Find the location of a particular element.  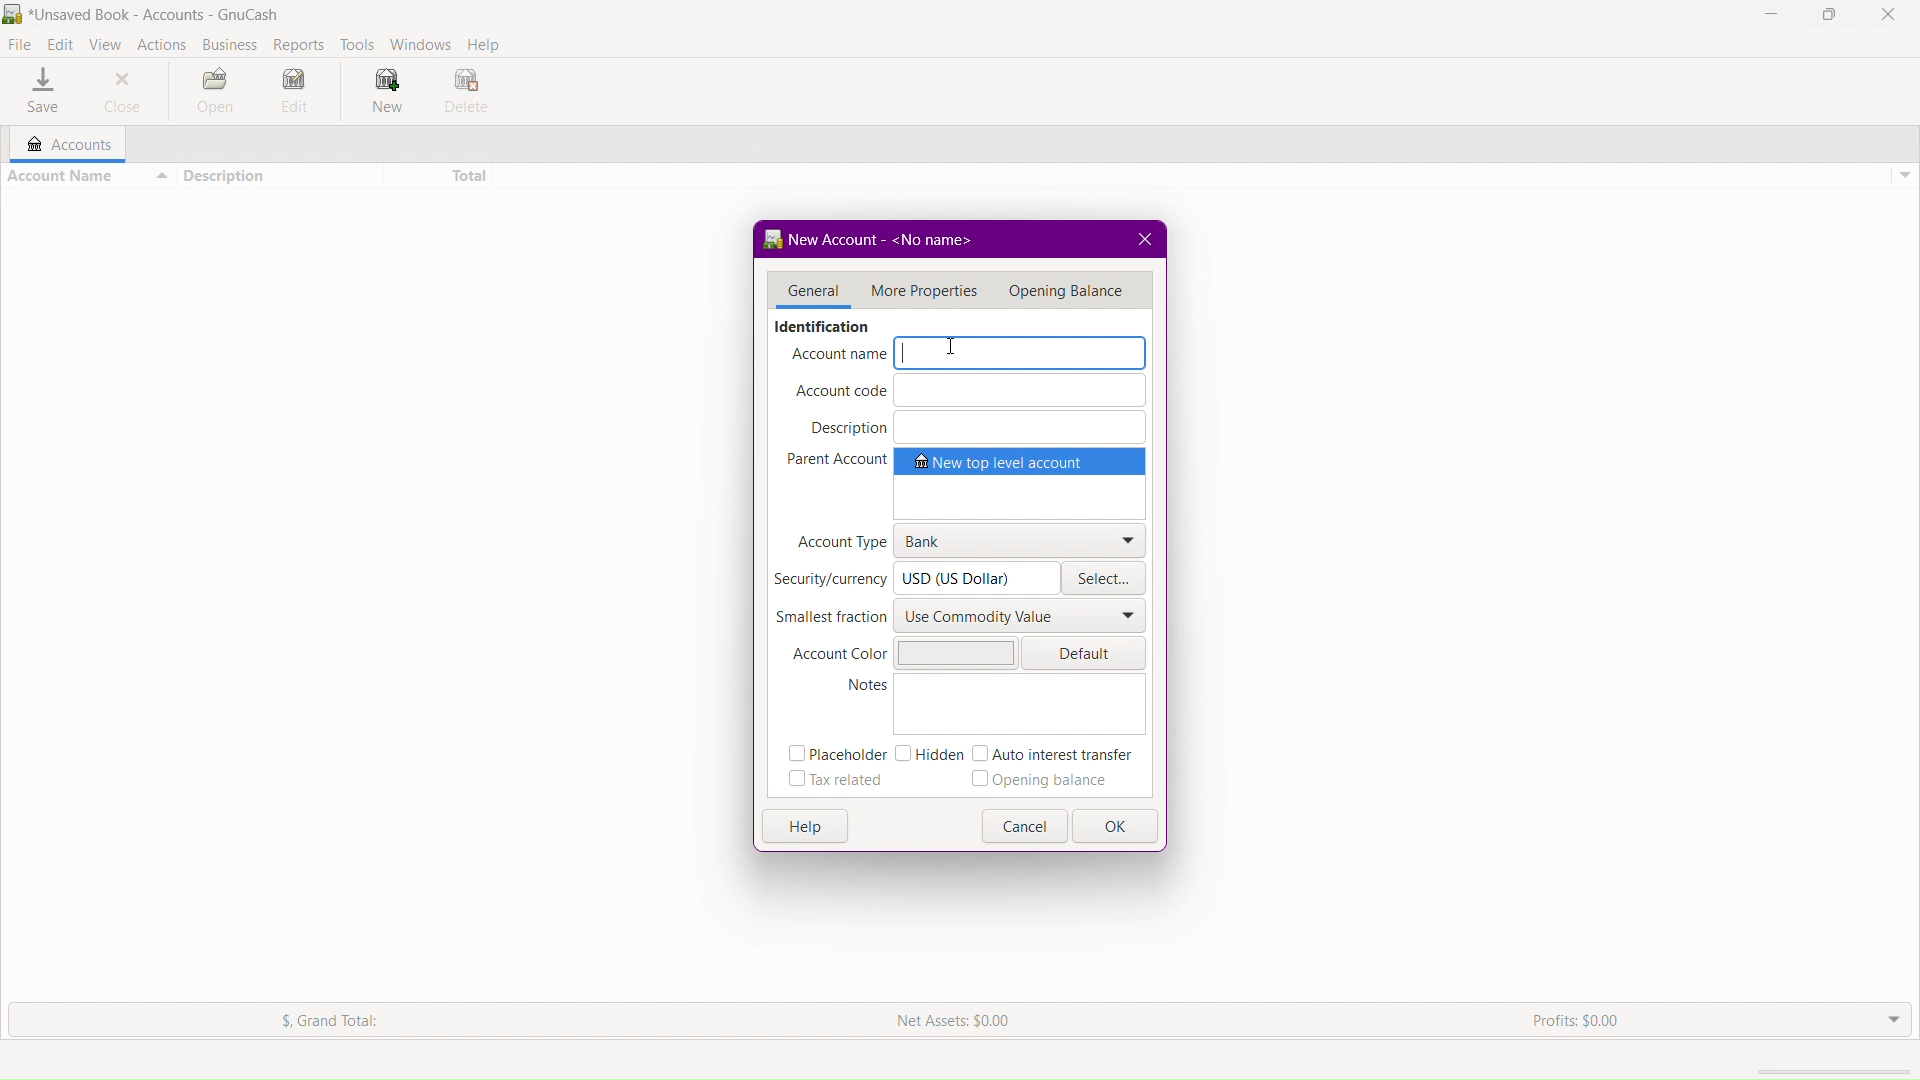

Total is located at coordinates (441, 177).